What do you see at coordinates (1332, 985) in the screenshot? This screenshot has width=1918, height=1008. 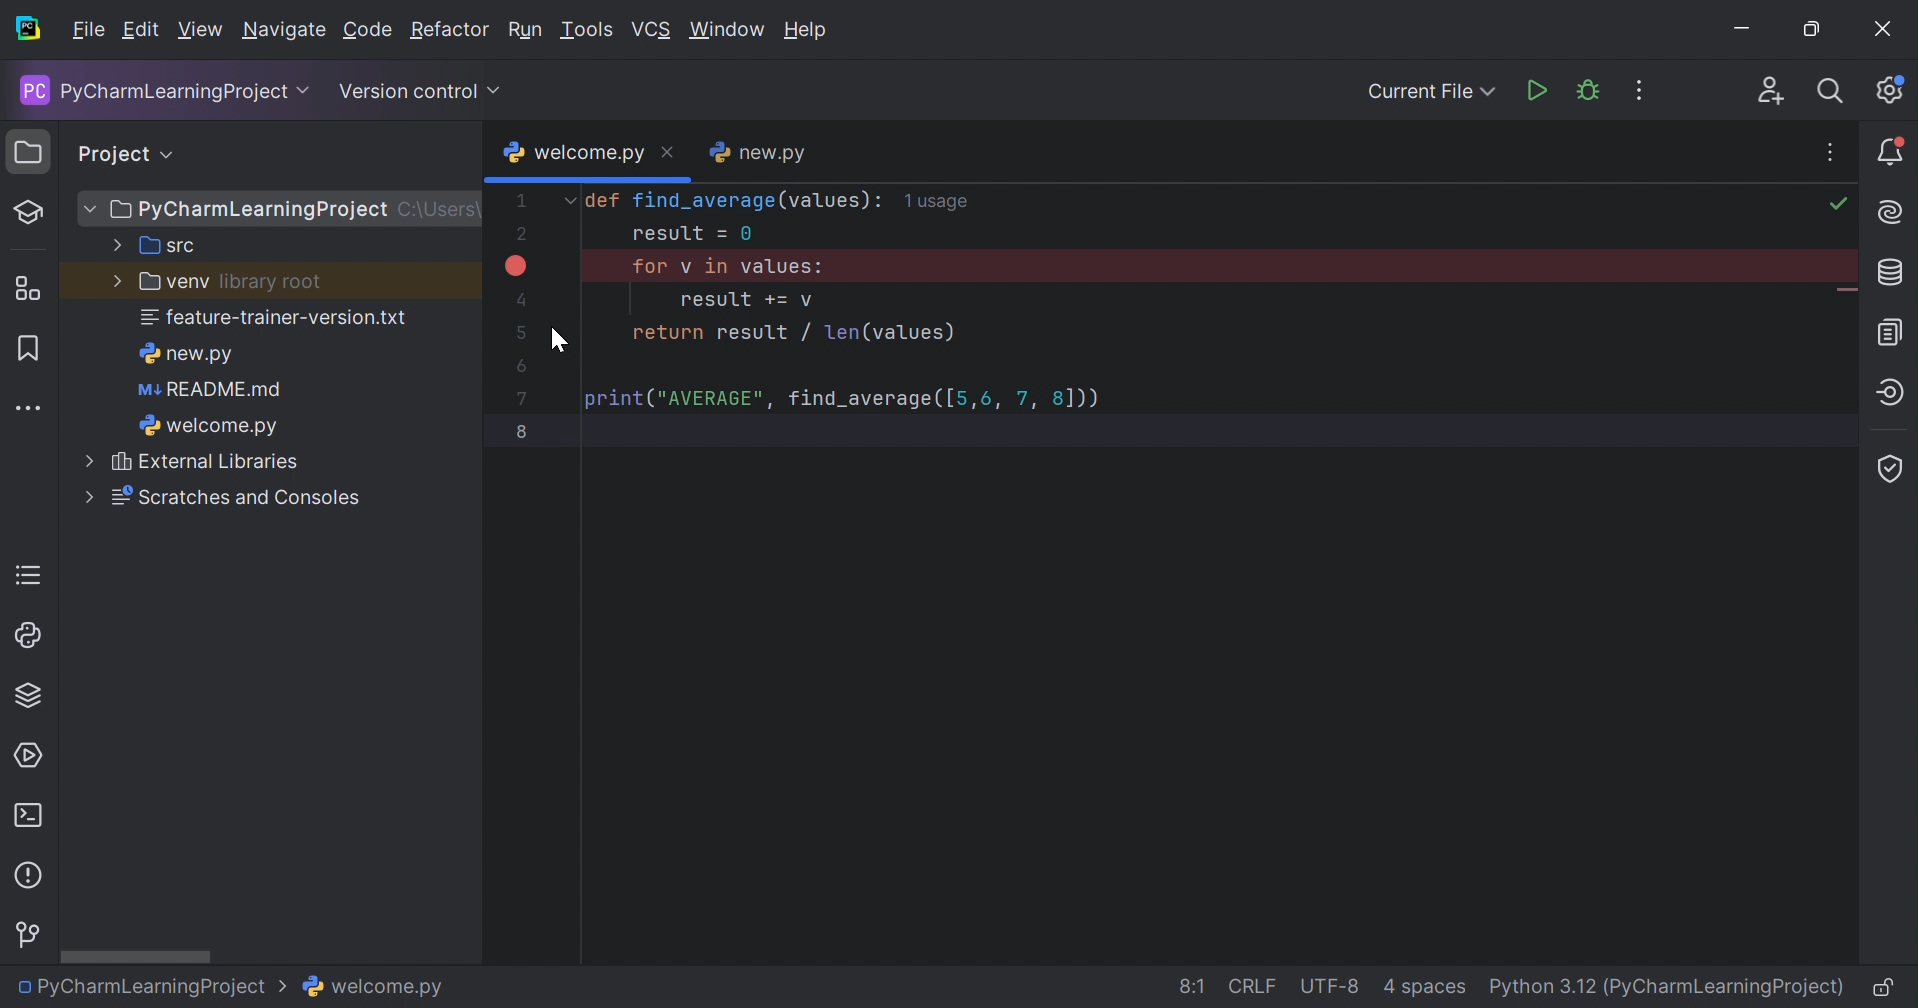 I see `UTF-8` at bounding box center [1332, 985].